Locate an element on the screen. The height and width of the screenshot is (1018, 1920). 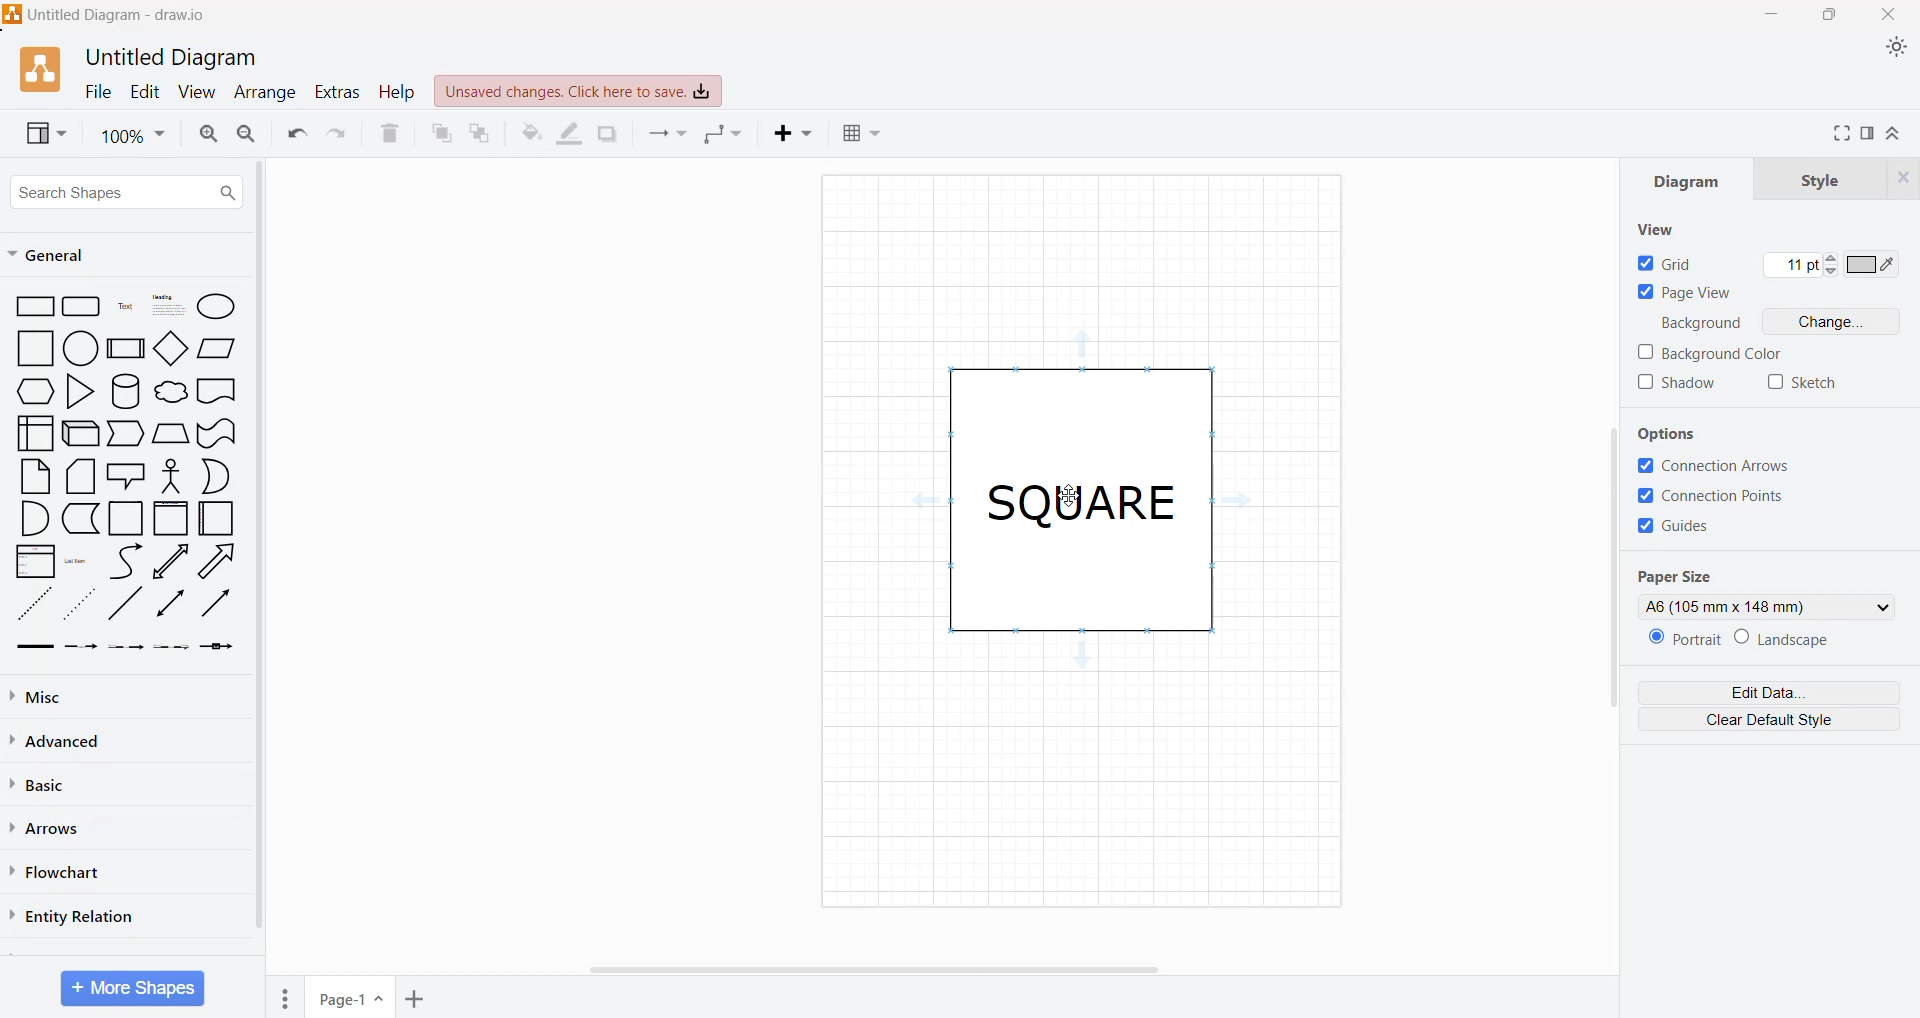
diagonal line is located at coordinates (127, 603).